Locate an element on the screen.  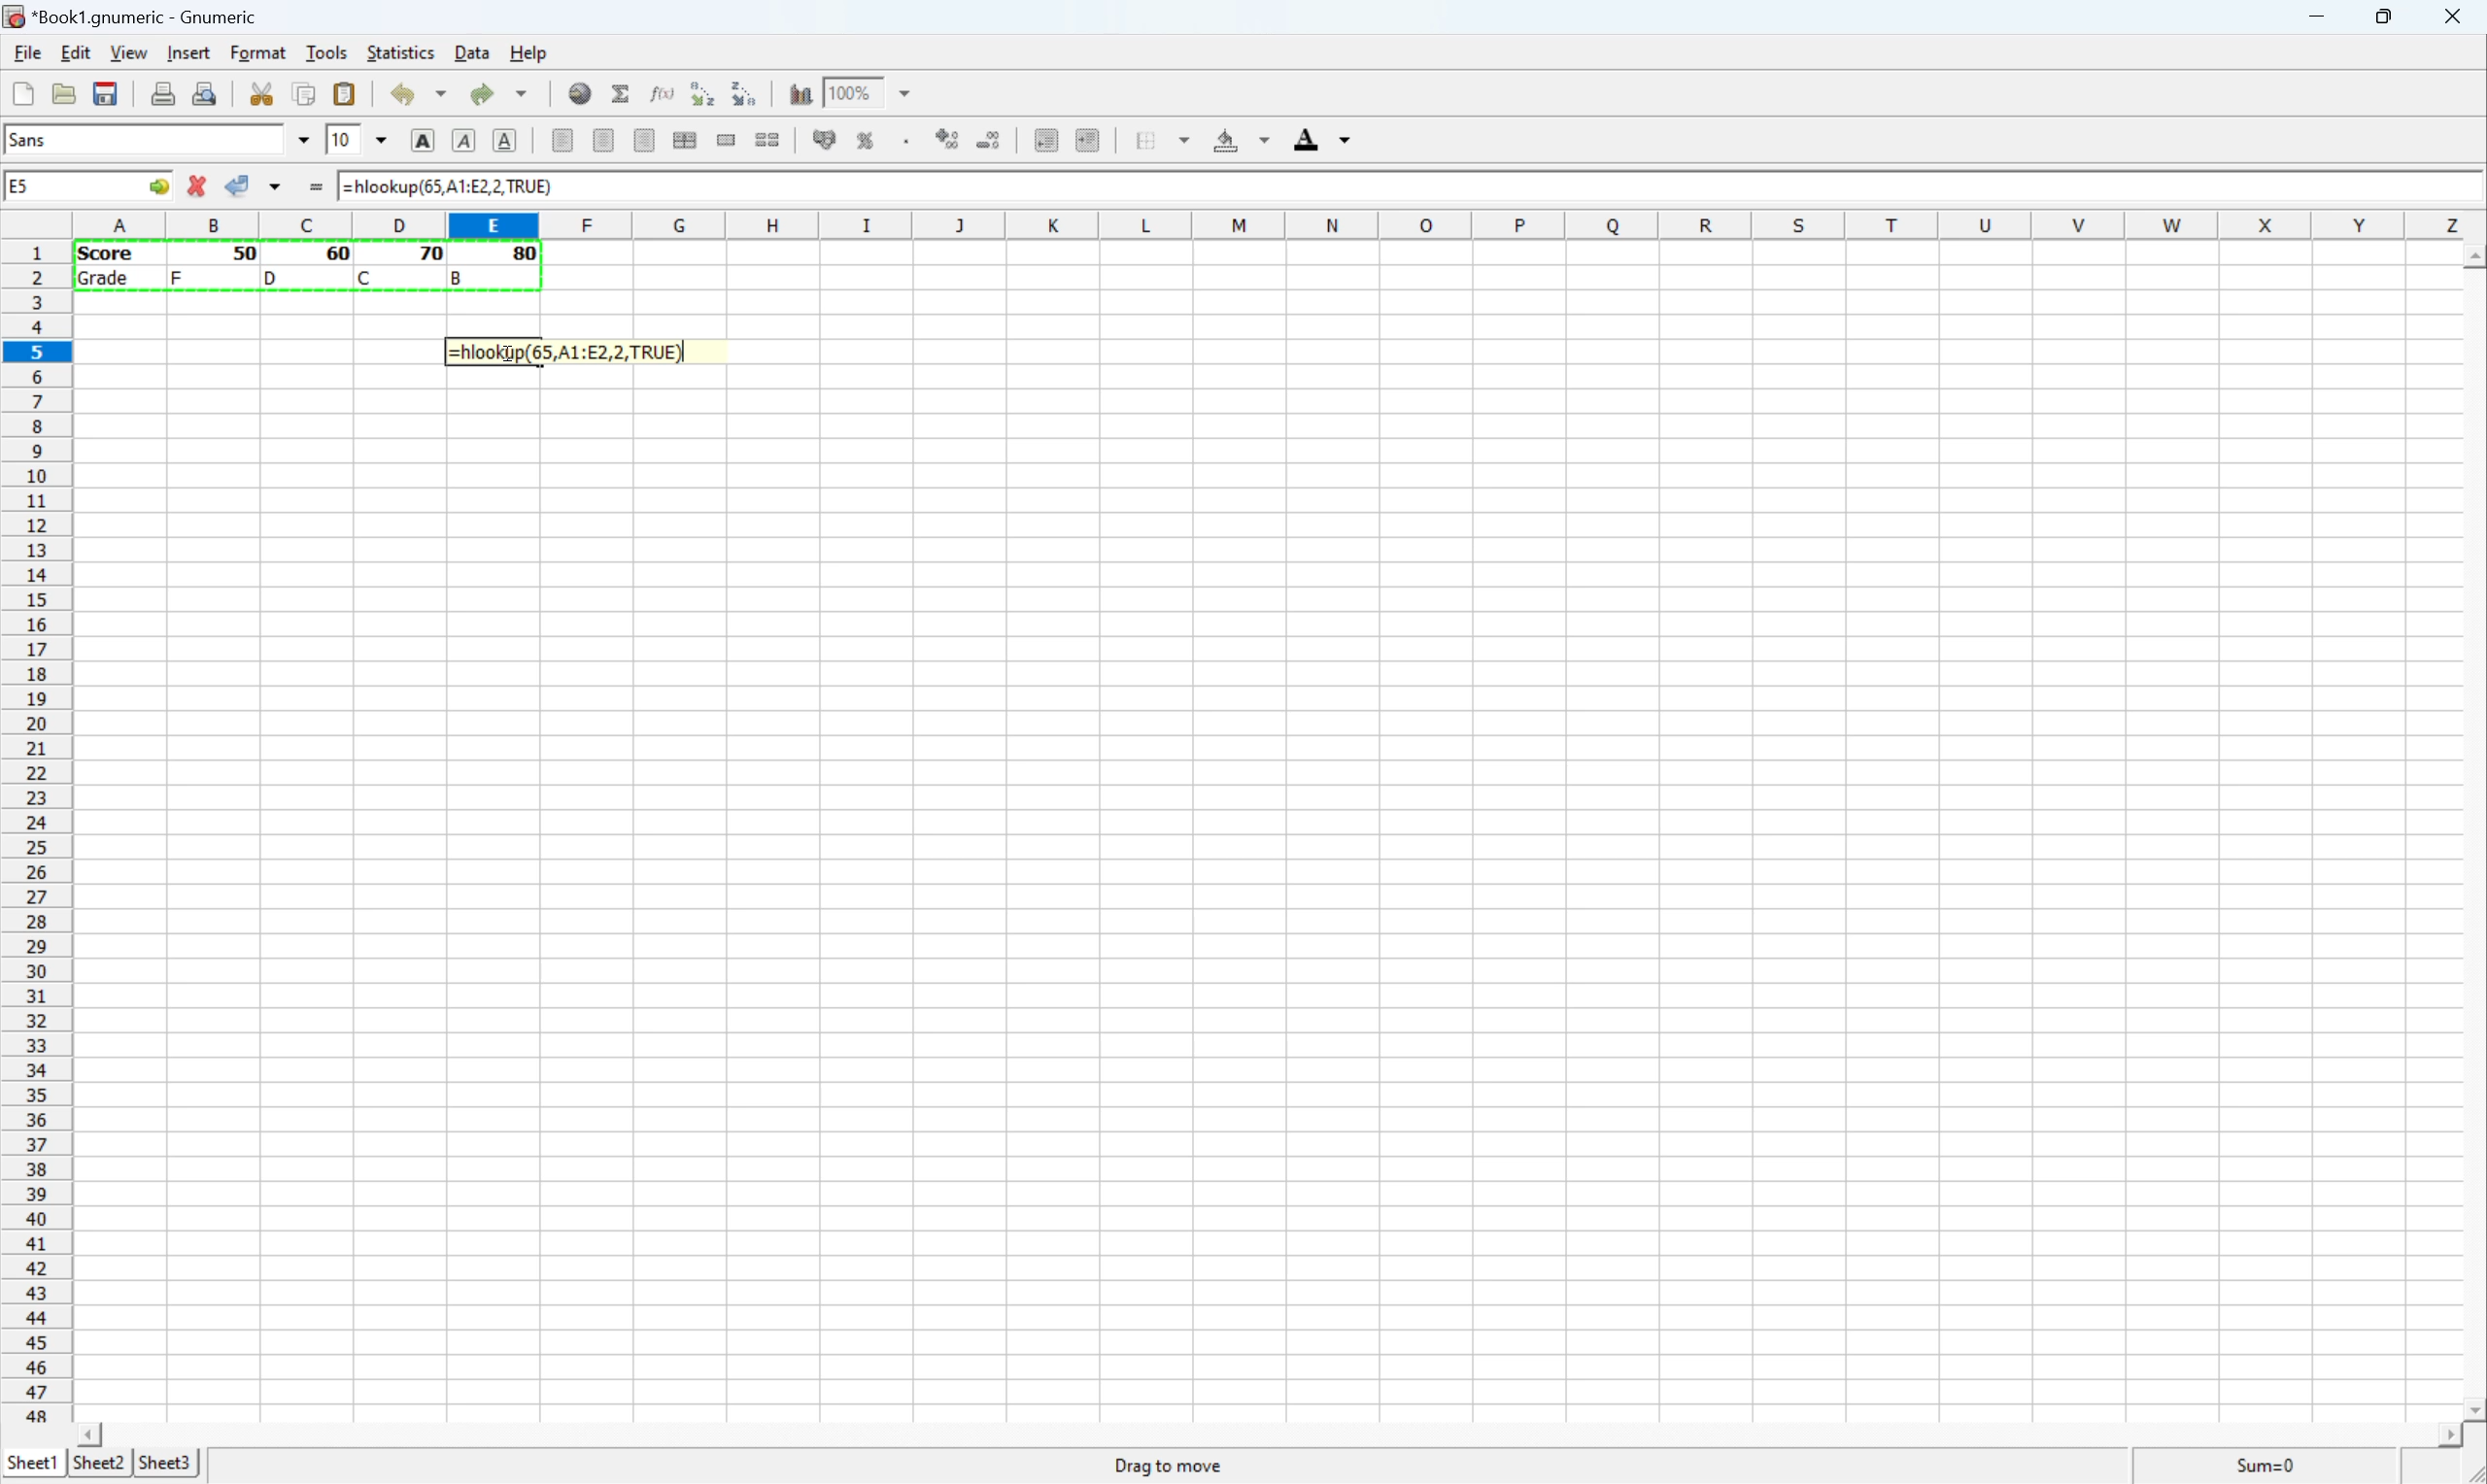
10 is located at coordinates (336, 142).